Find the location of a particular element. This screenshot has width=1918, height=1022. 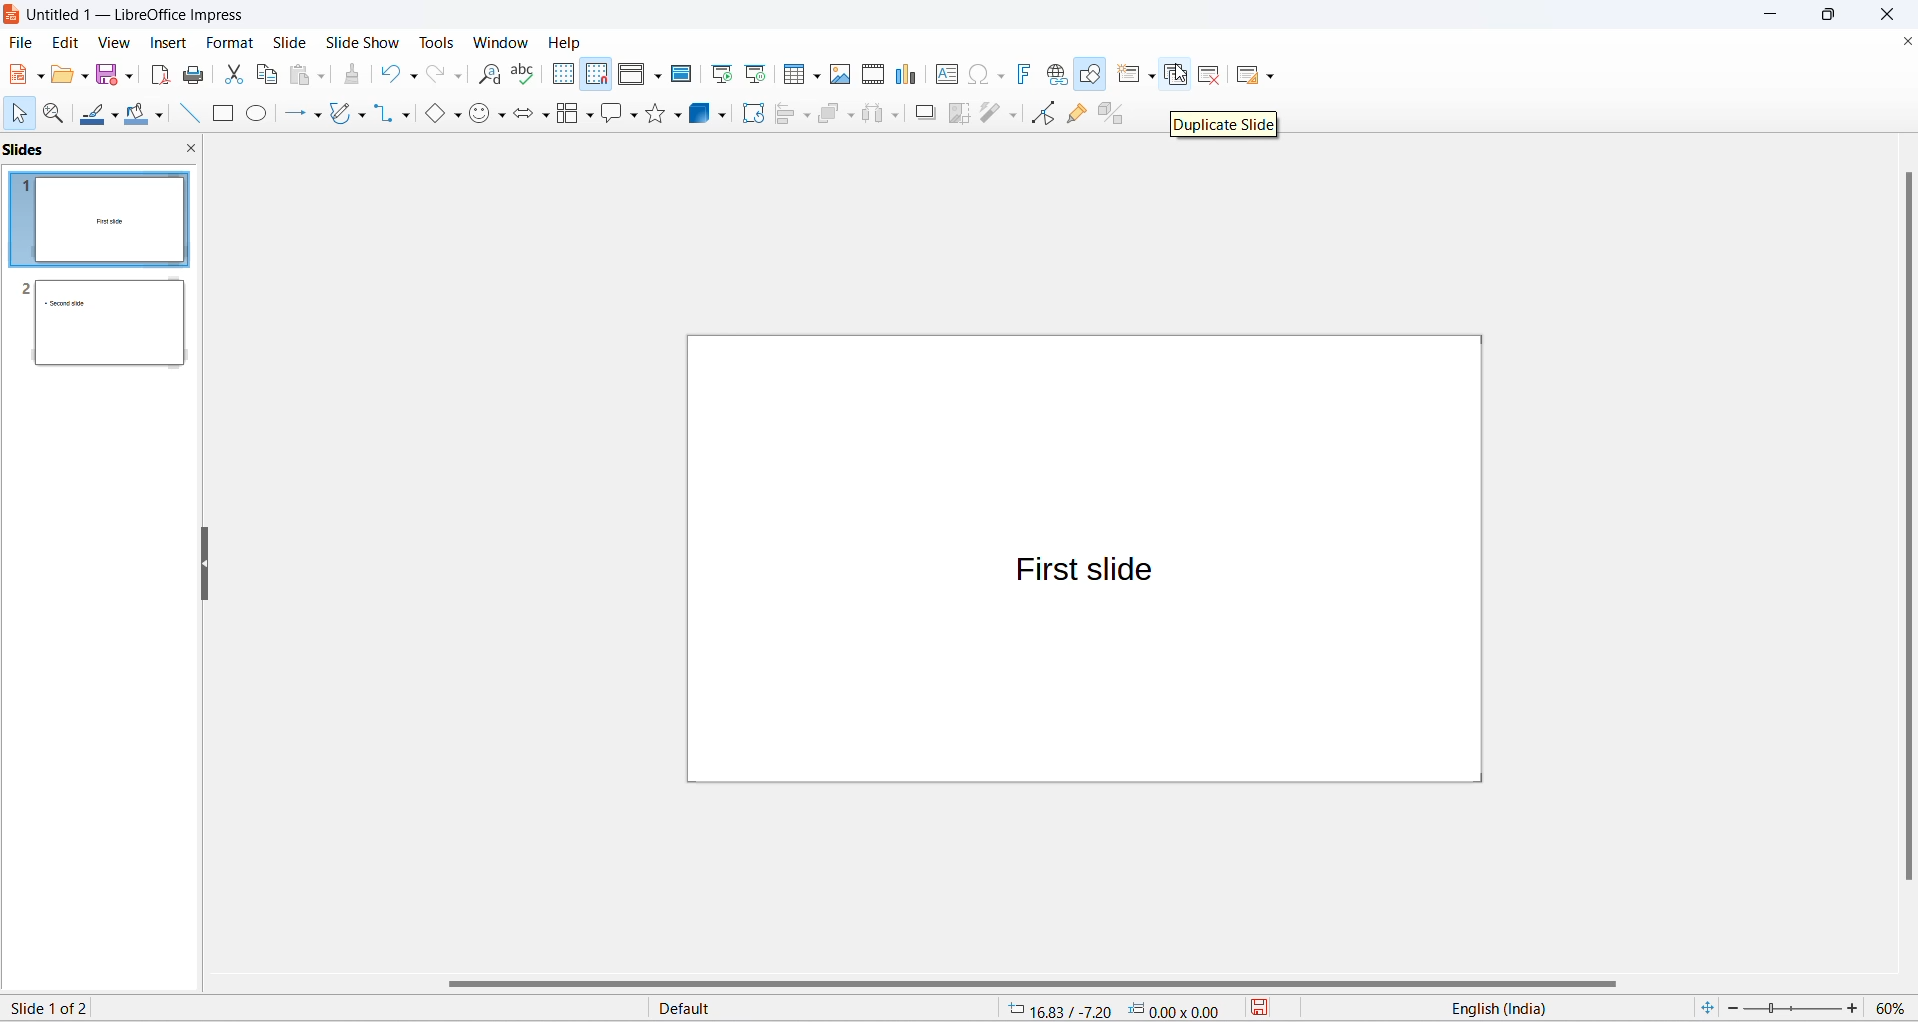

horizontal scroll bar is located at coordinates (1038, 983).